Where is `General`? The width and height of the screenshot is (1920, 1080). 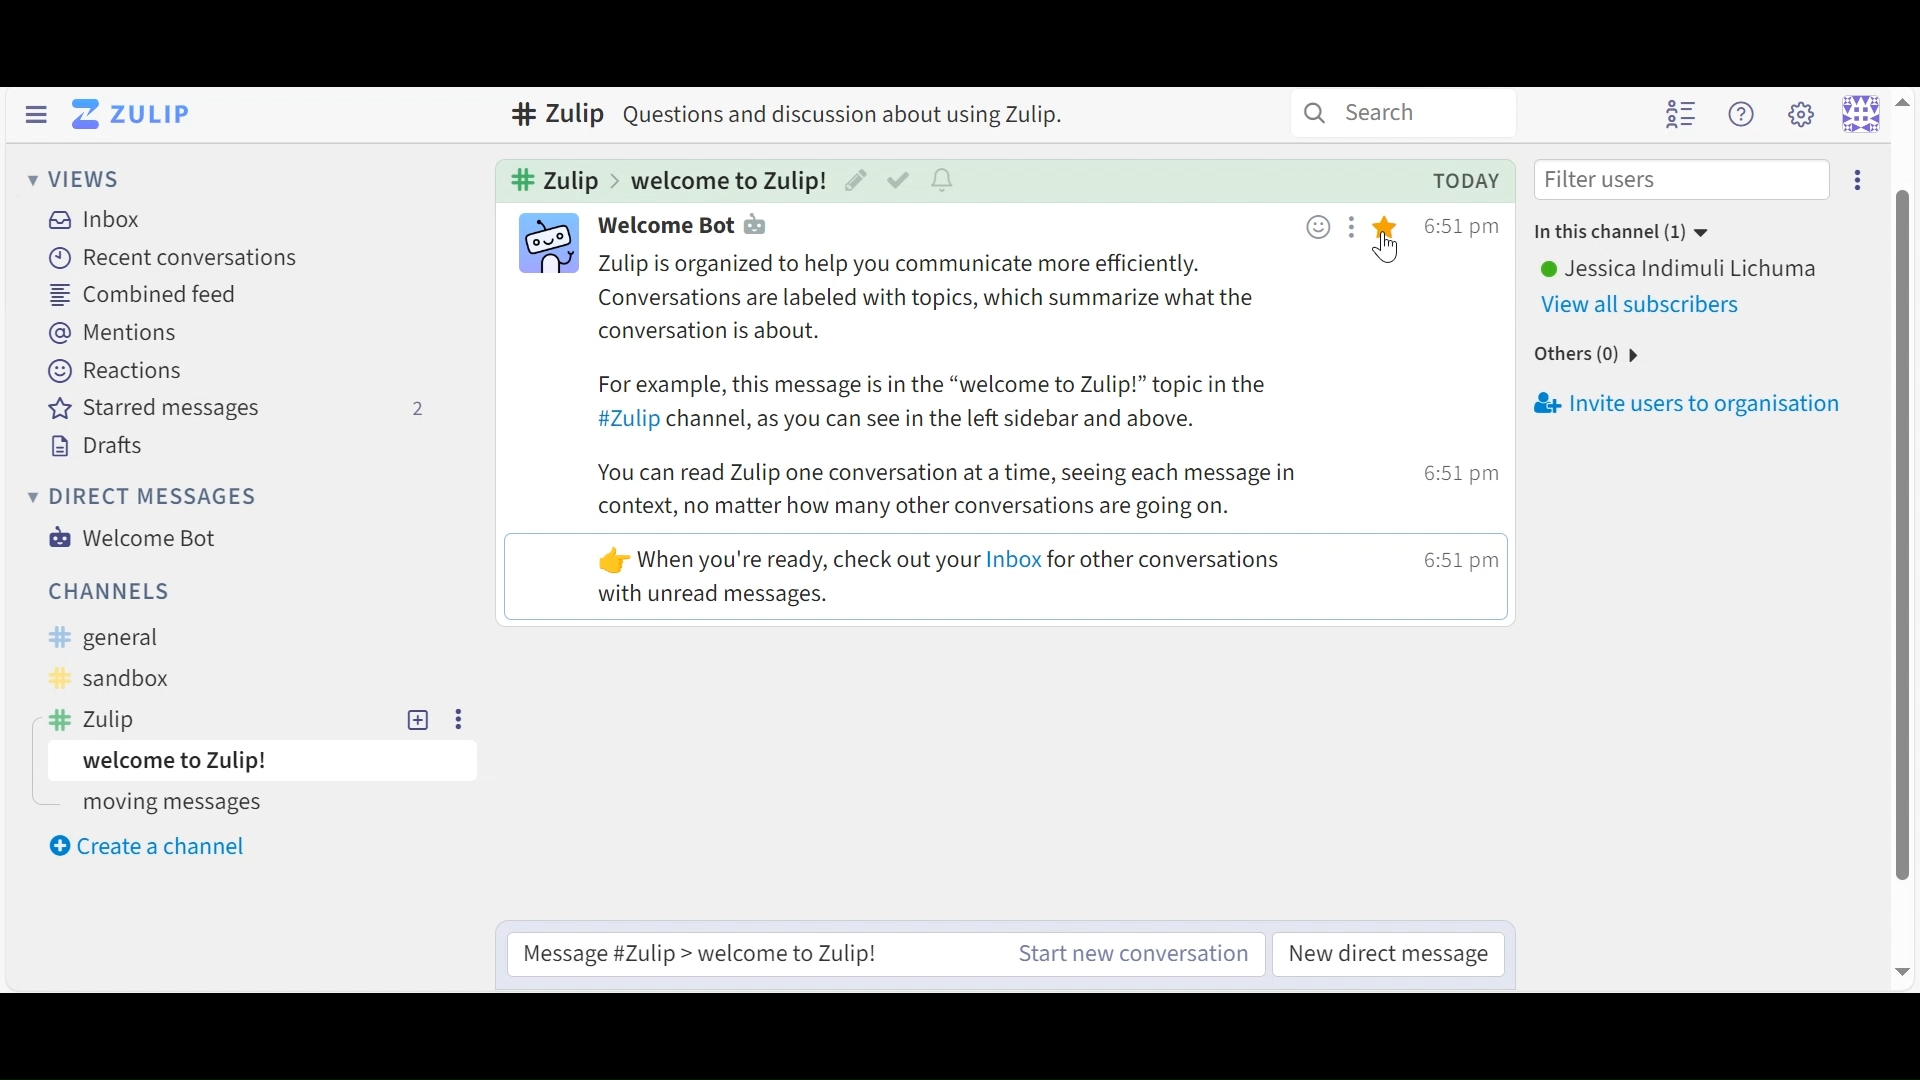 General is located at coordinates (105, 638).